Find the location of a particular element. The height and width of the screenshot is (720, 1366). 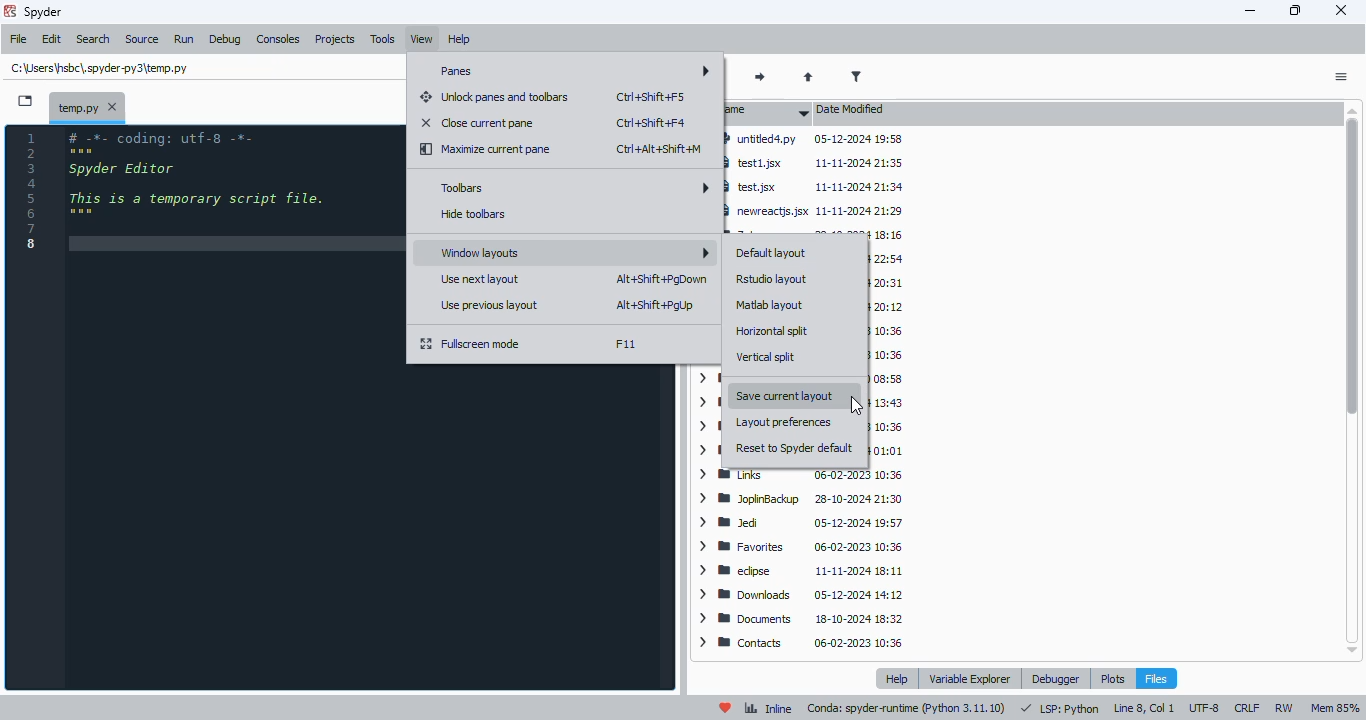

help is located at coordinates (897, 678).